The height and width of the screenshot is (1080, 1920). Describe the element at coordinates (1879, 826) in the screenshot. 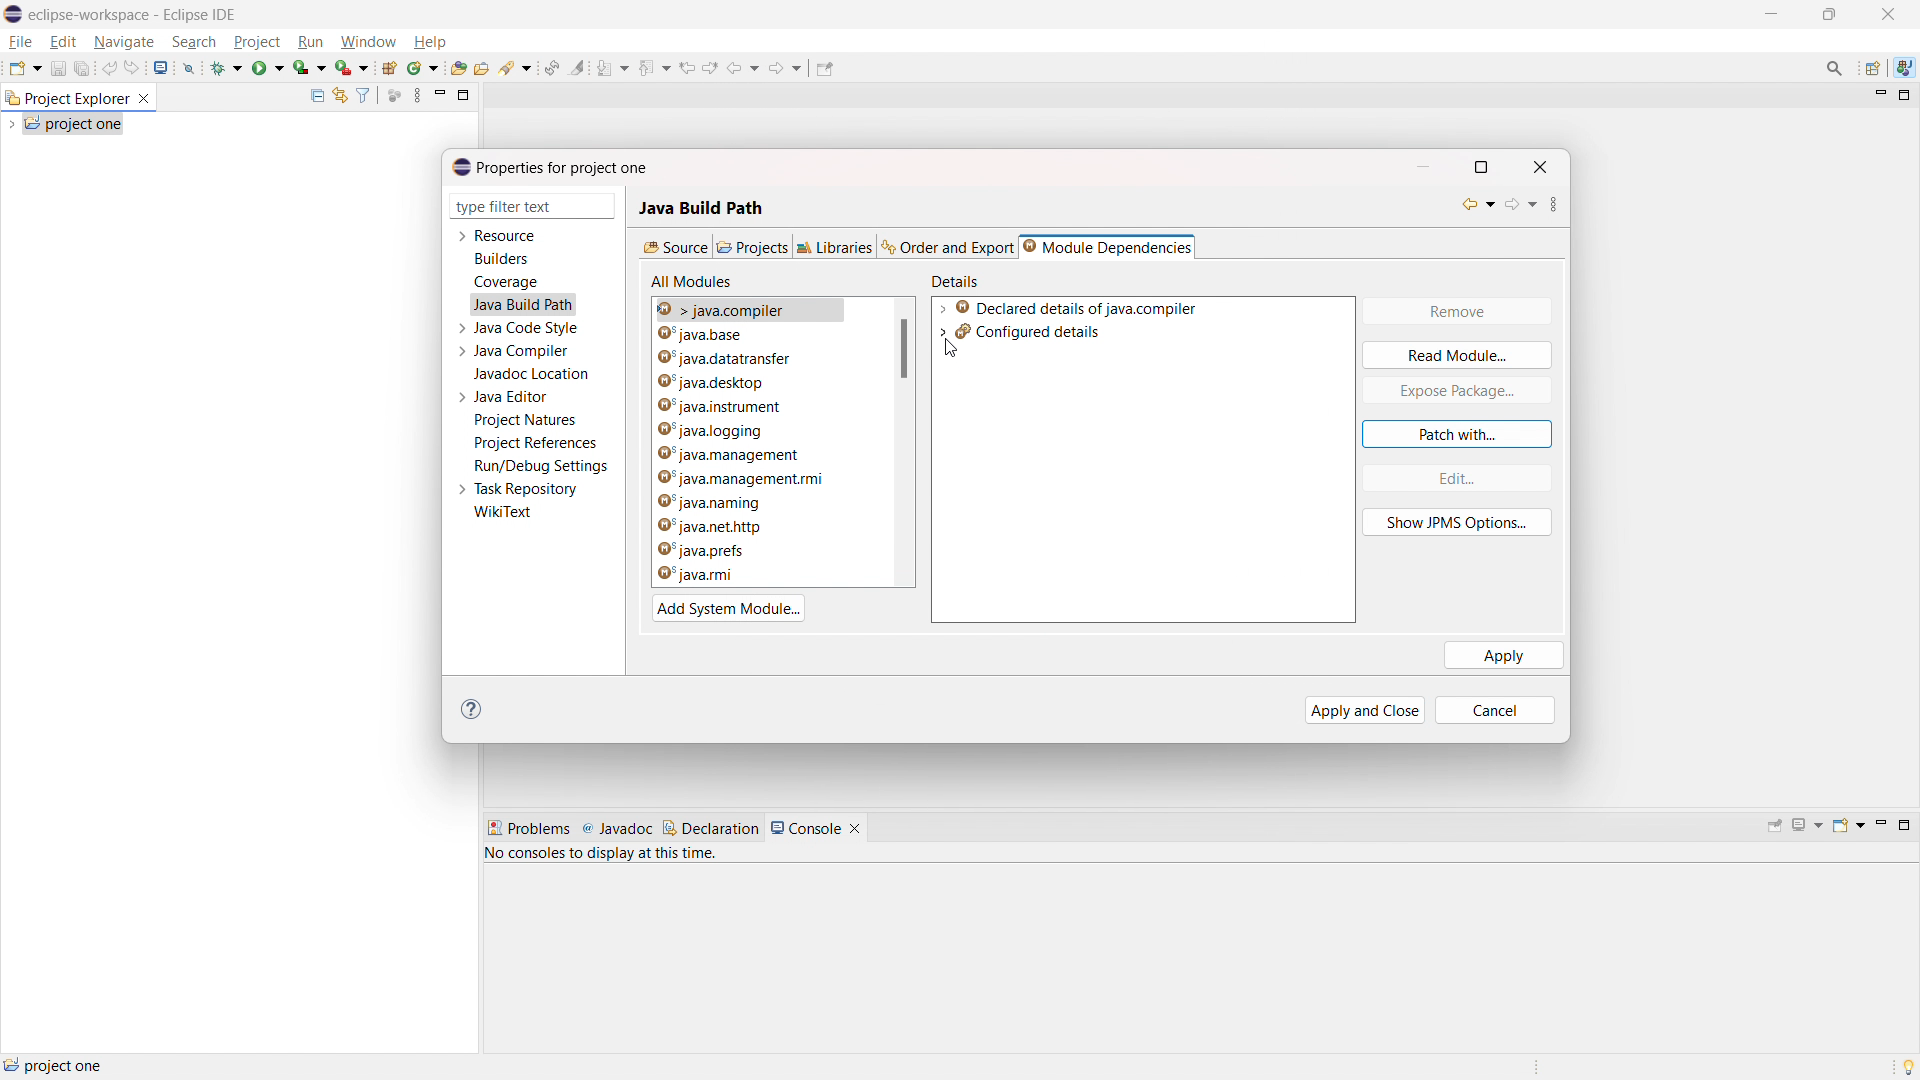

I see `minimize` at that location.